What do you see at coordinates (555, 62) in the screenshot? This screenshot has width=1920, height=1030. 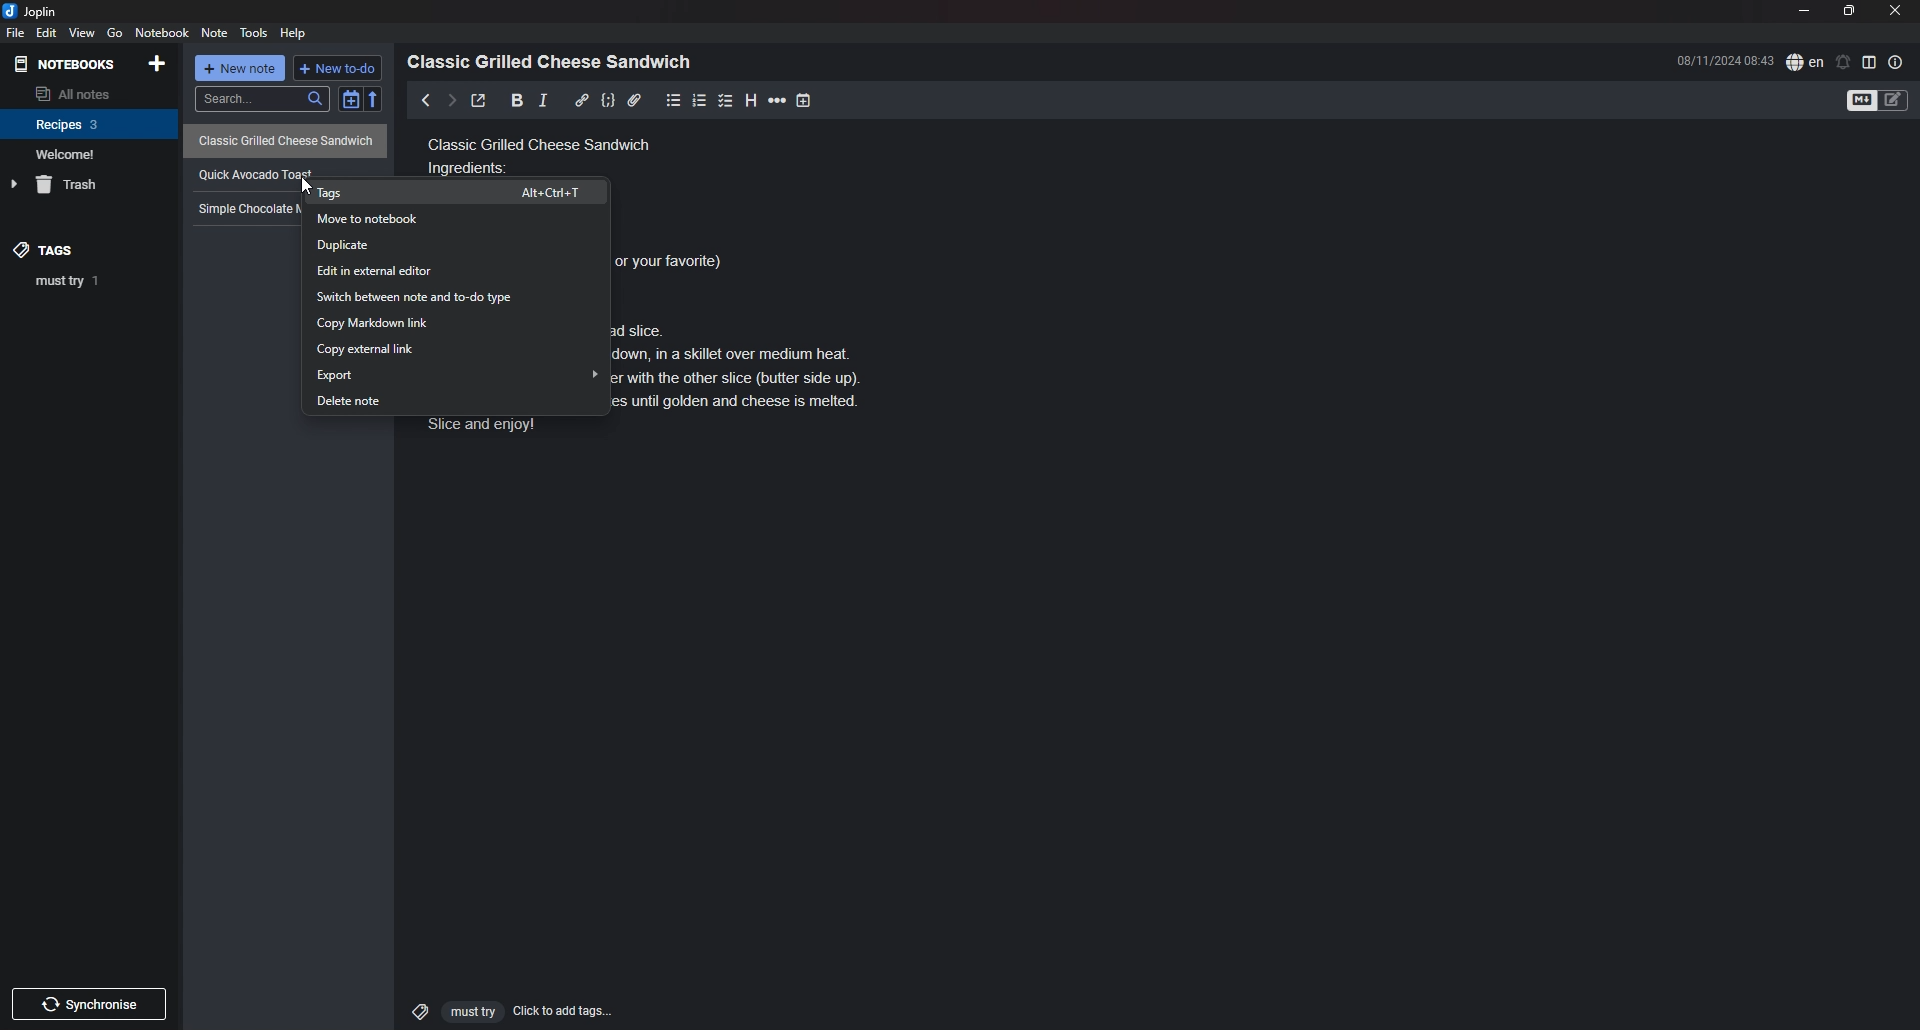 I see `heading` at bounding box center [555, 62].